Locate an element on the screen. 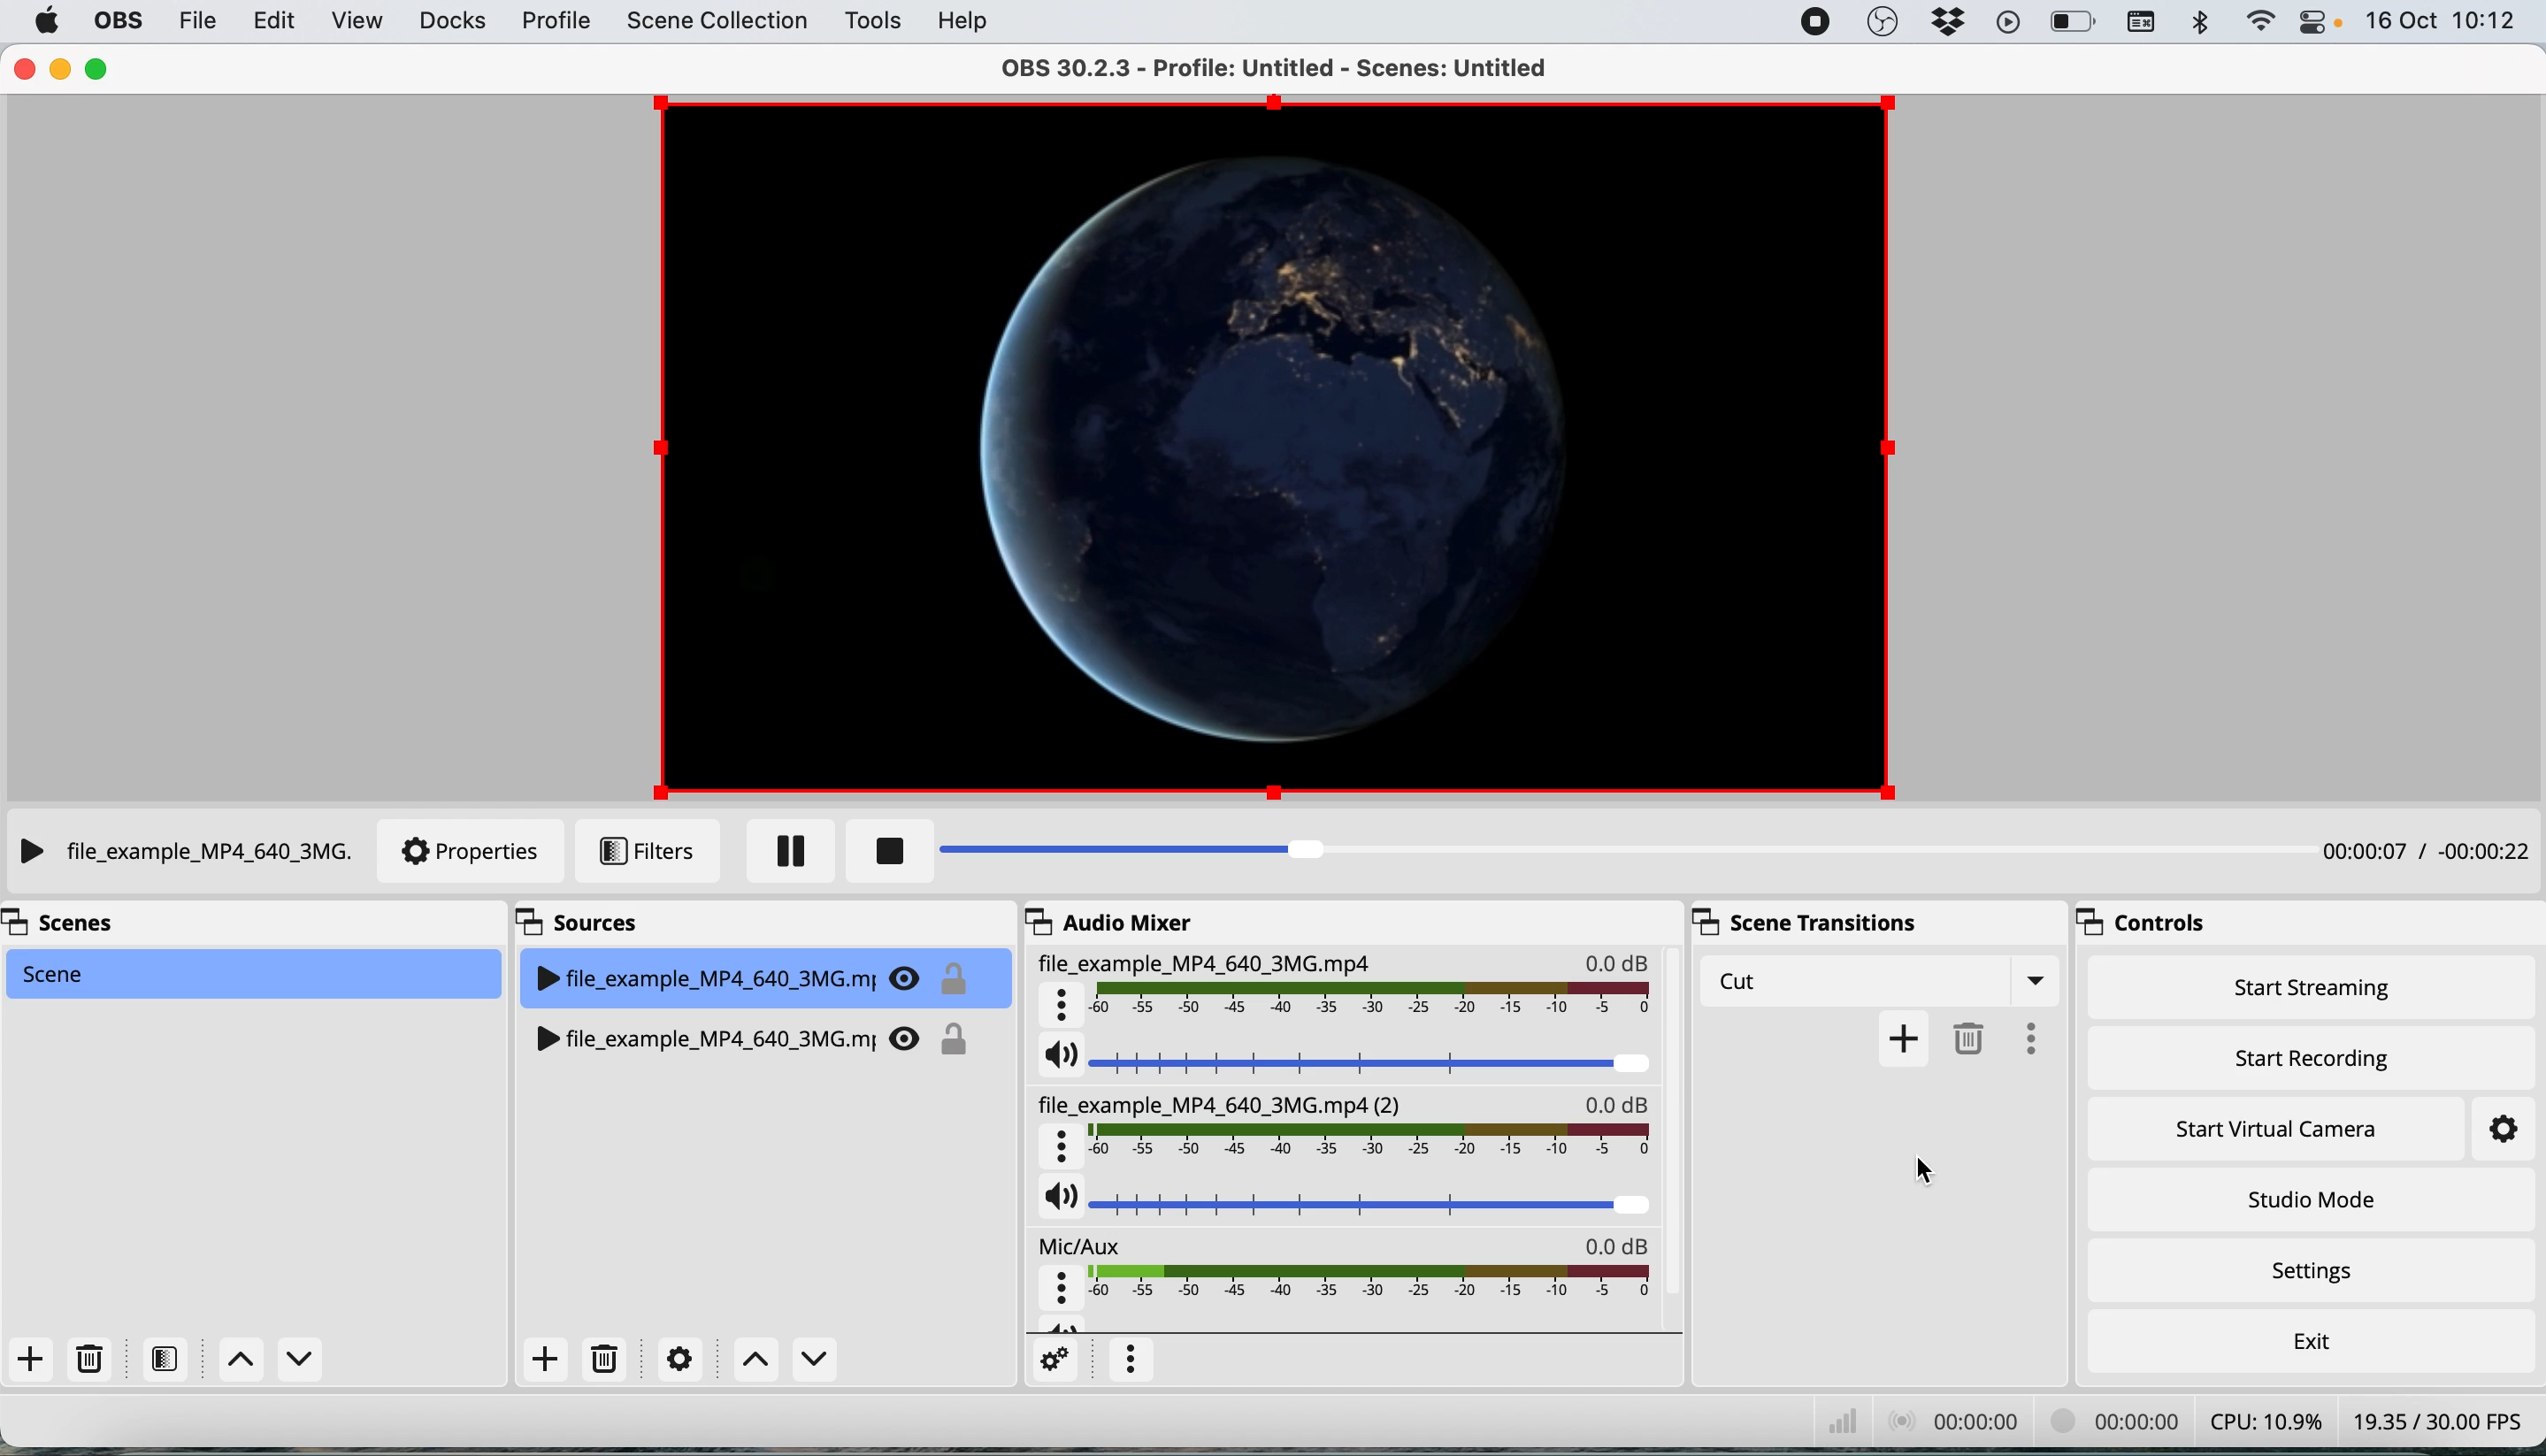 Image resolution: width=2546 pixels, height=1456 pixels. start streaming is located at coordinates (2305, 991).